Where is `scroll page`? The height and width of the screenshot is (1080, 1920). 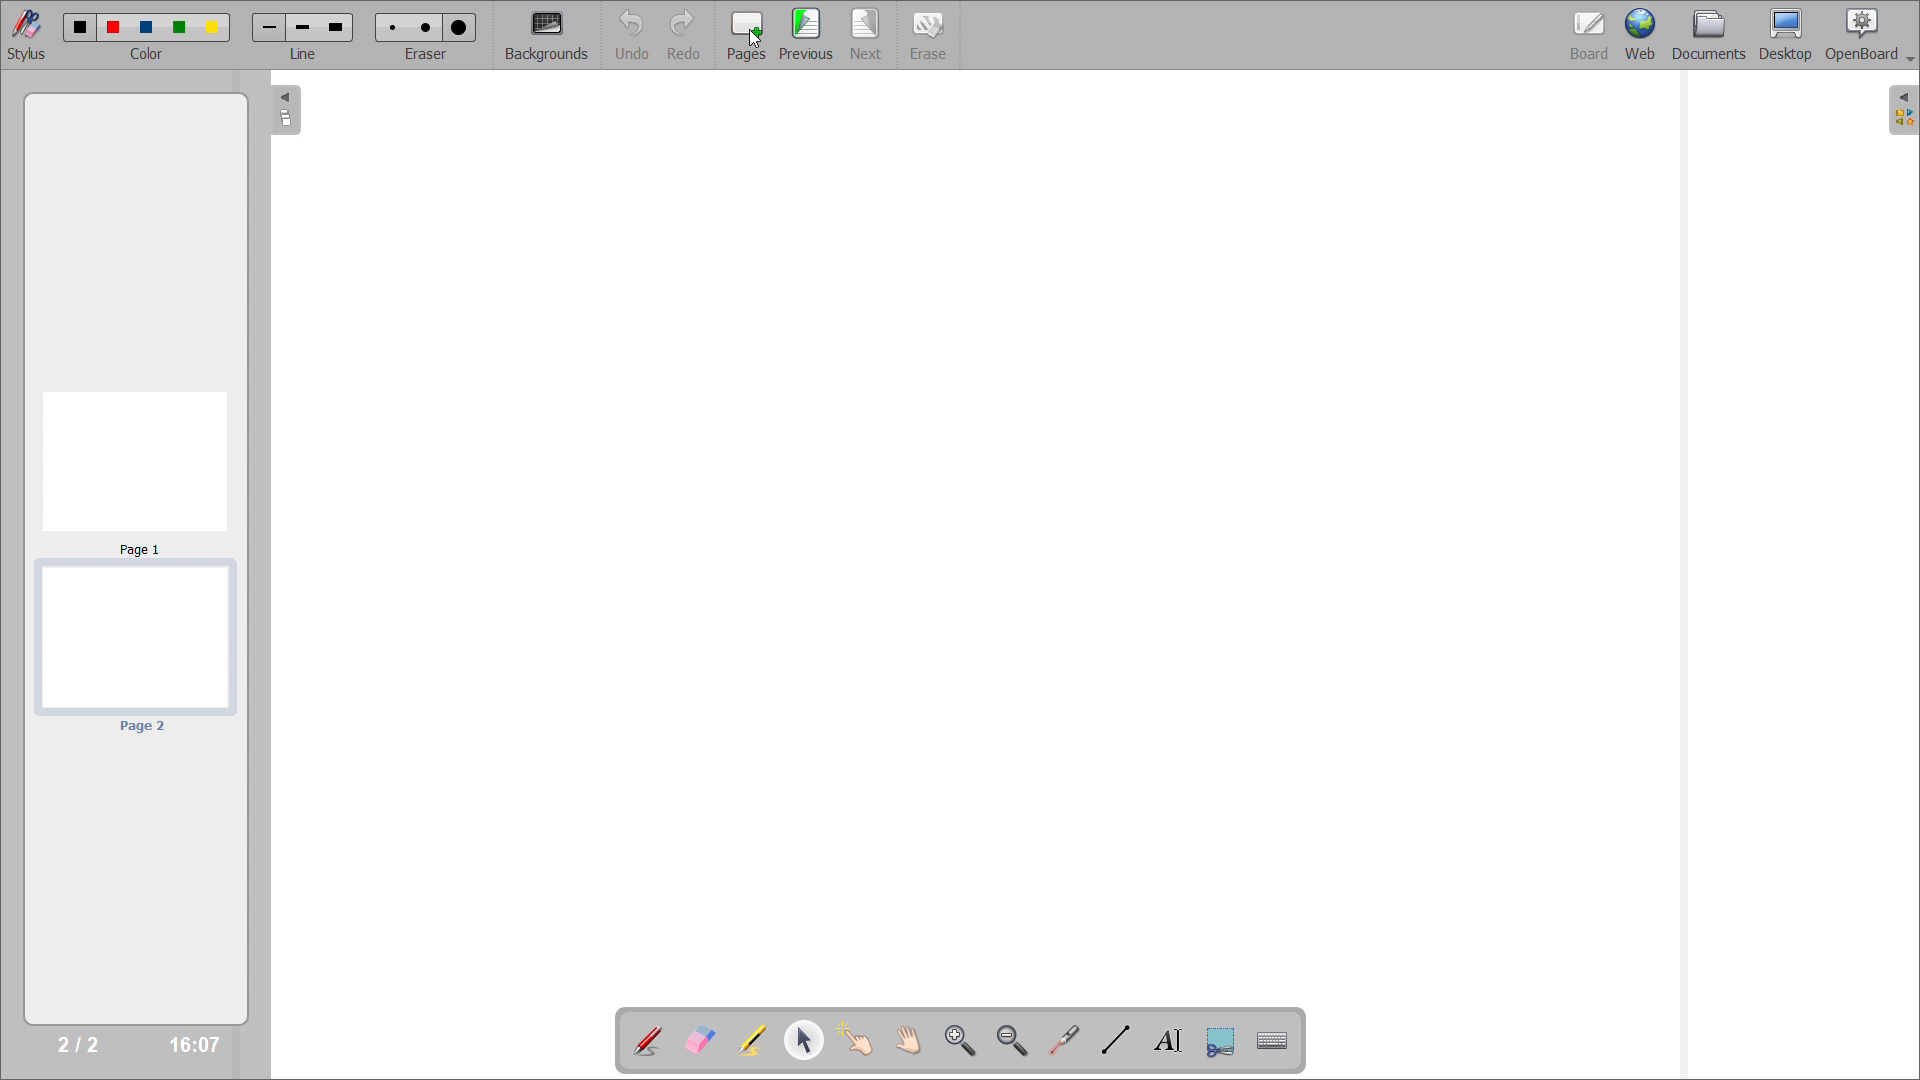
scroll page is located at coordinates (909, 1039).